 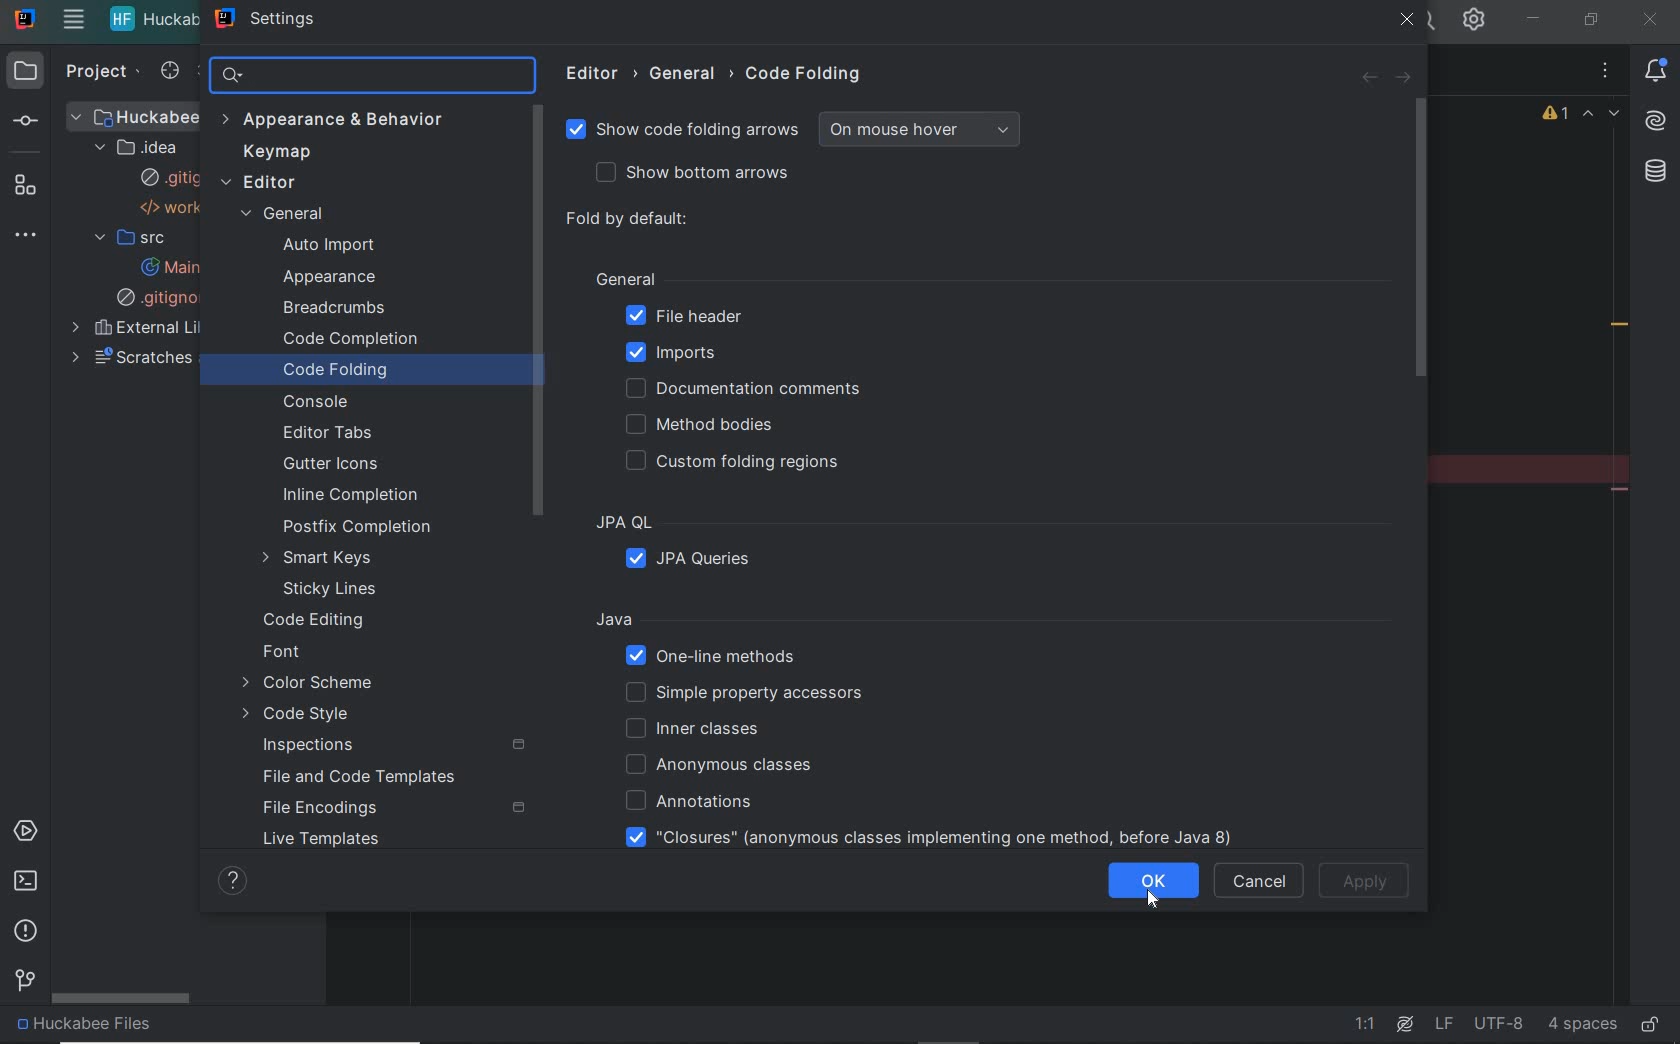 I want to click on documentation comments, so click(x=748, y=388).